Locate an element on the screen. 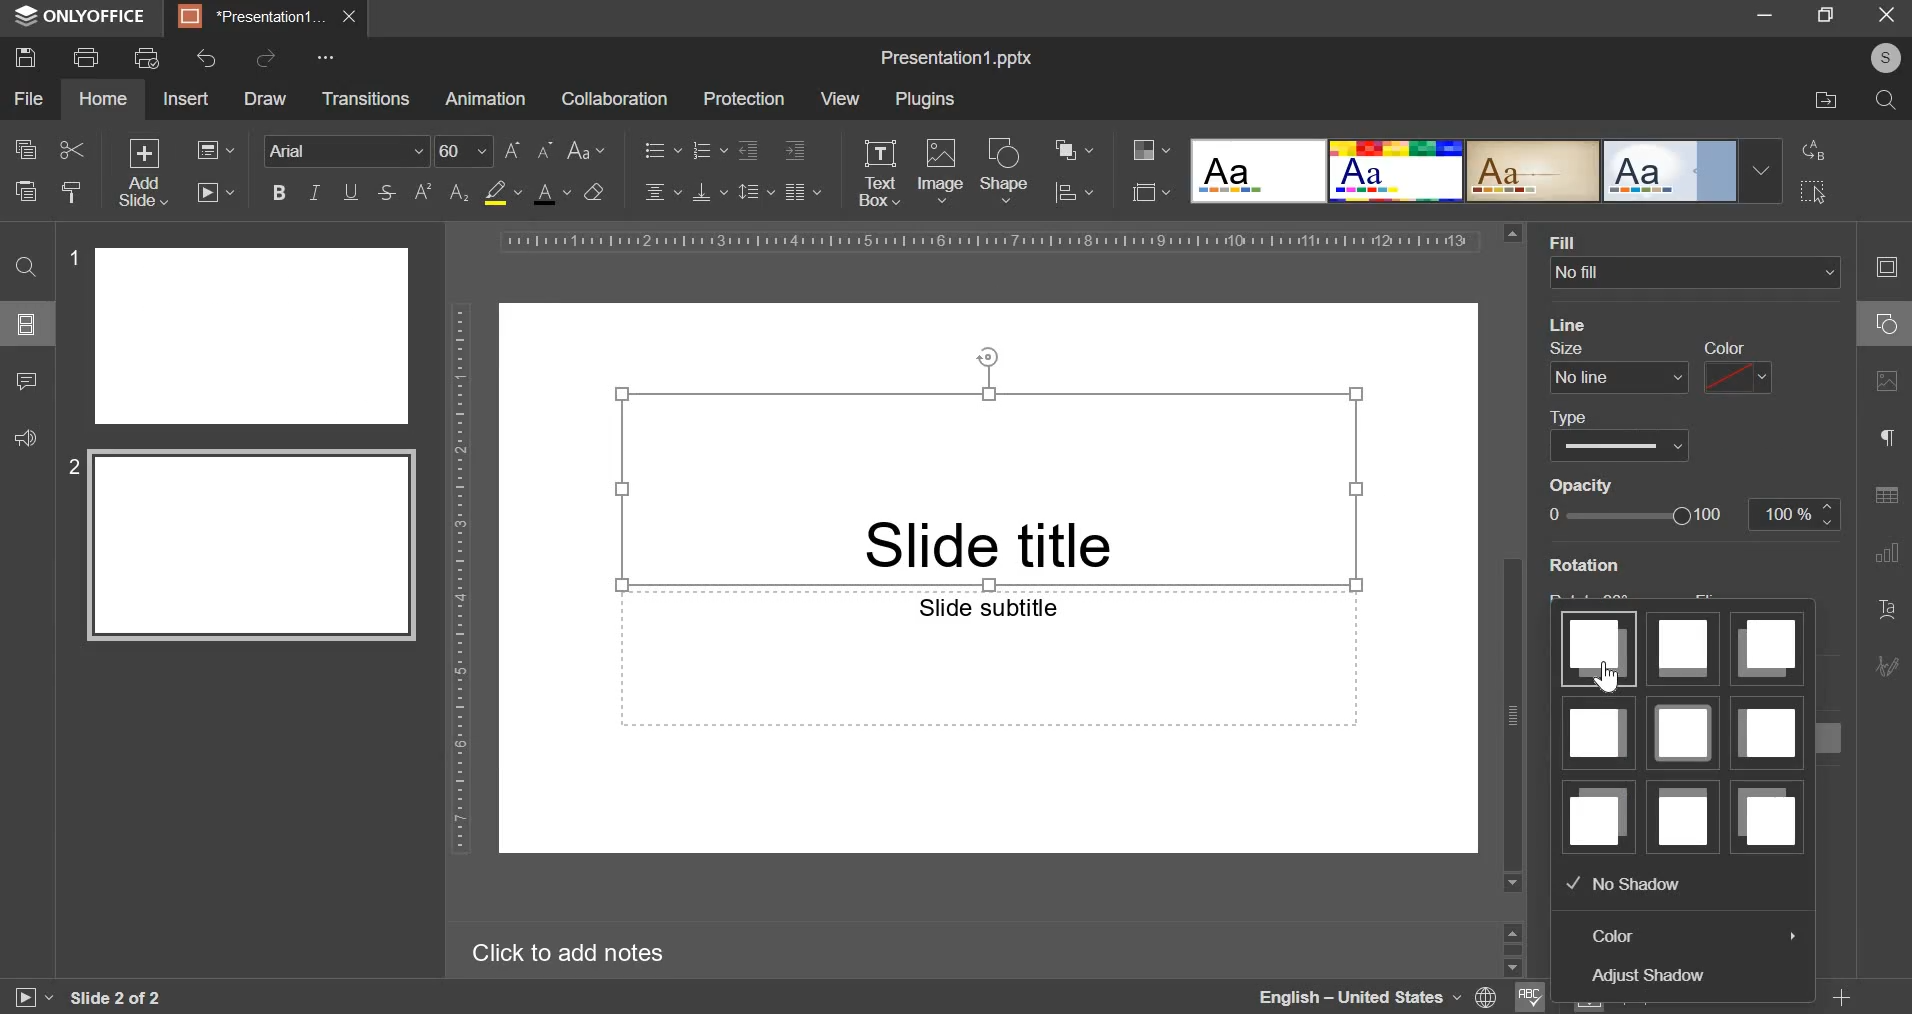 Image resolution: width=1912 pixels, height=1014 pixels. horizontal alignment is located at coordinates (662, 189).